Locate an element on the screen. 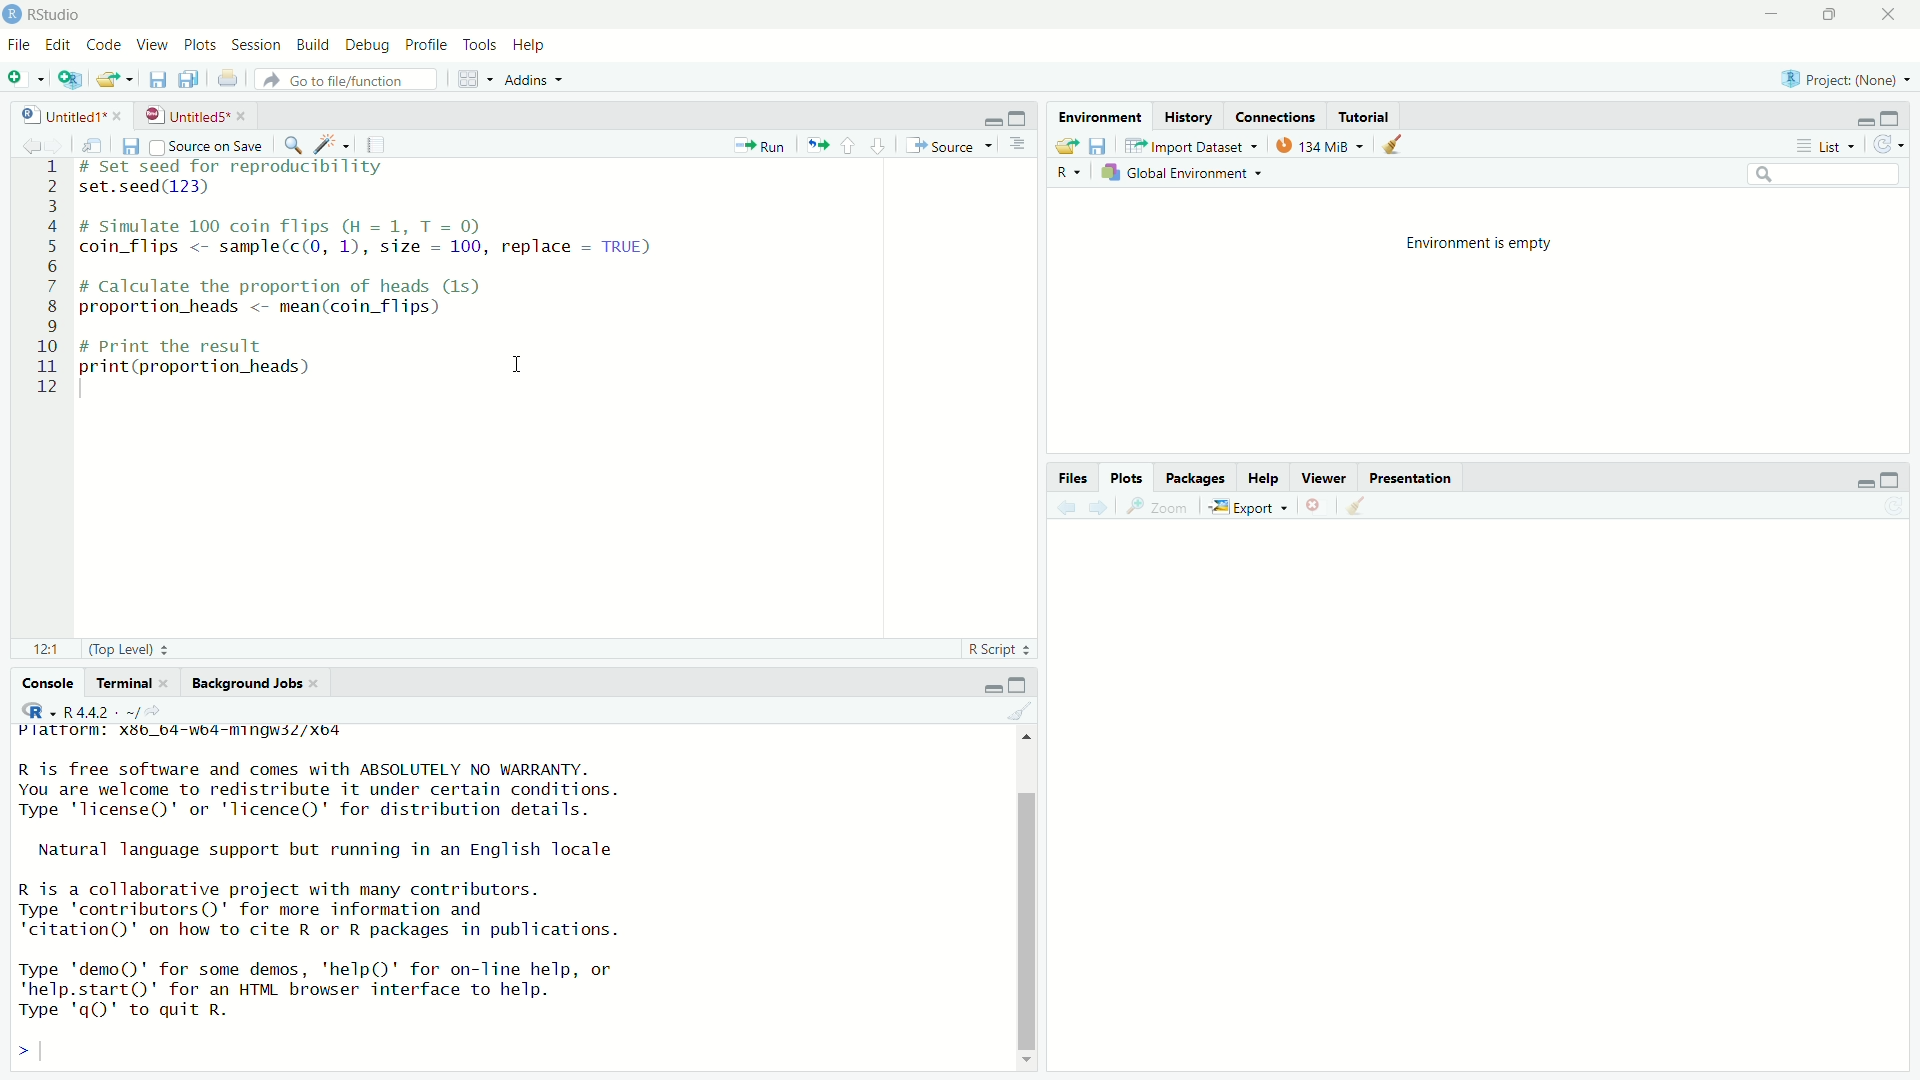 The height and width of the screenshot is (1080, 1920). Tutorial is located at coordinates (1364, 113).